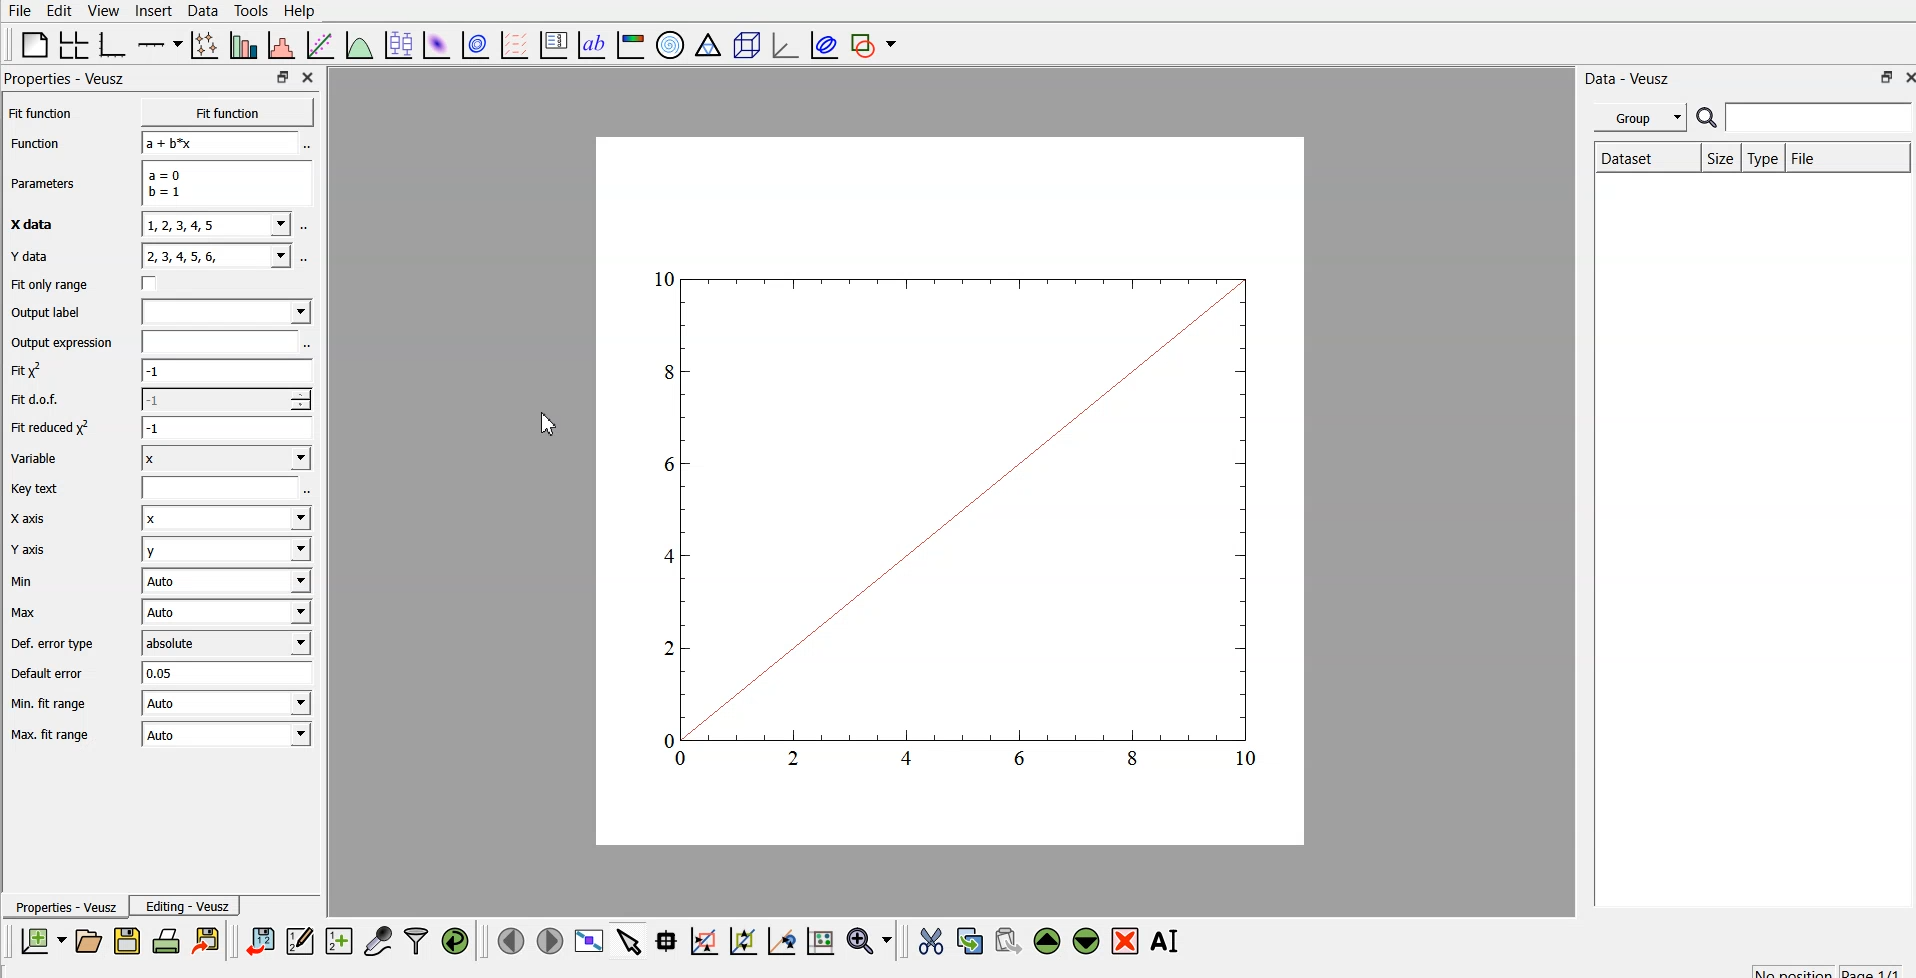 The width and height of the screenshot is (1916, 978). I want to click on Fit function, so click(230, 115).